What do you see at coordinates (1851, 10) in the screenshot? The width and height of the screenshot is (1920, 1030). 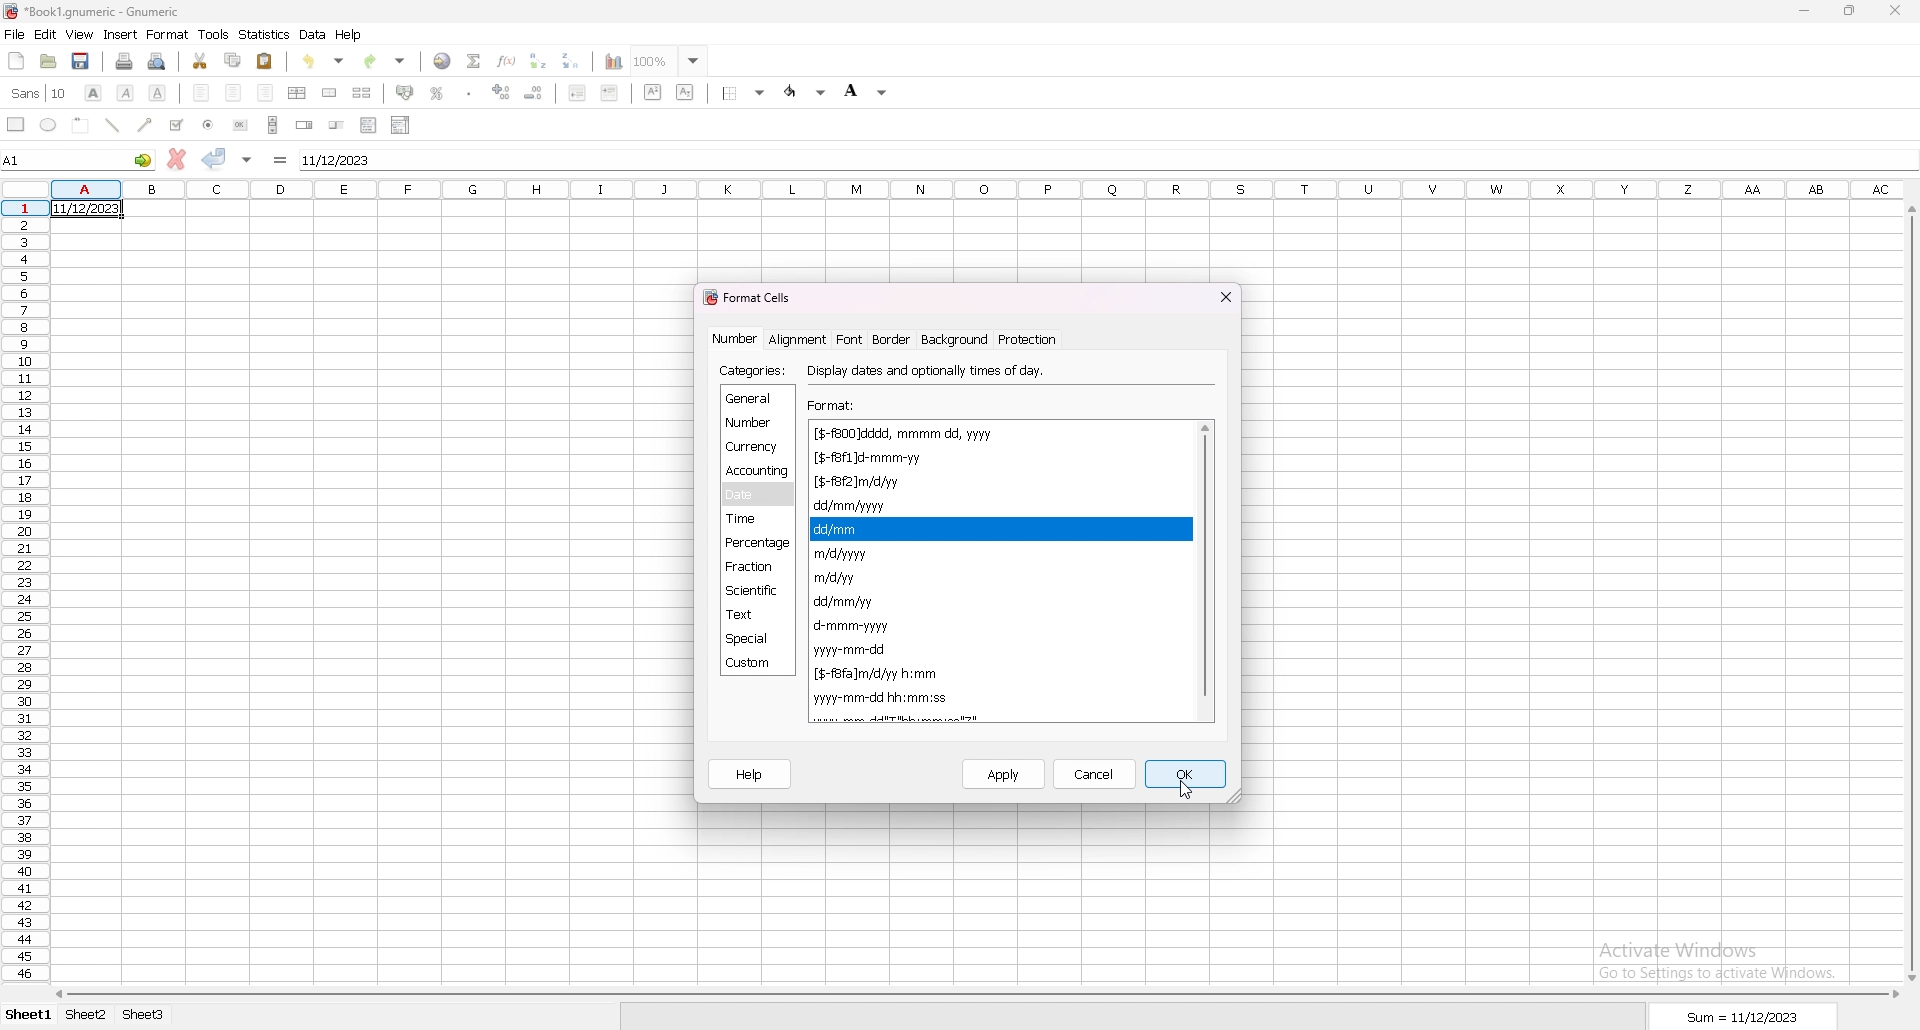 I see `resize` at bounding box center [1851, 10].